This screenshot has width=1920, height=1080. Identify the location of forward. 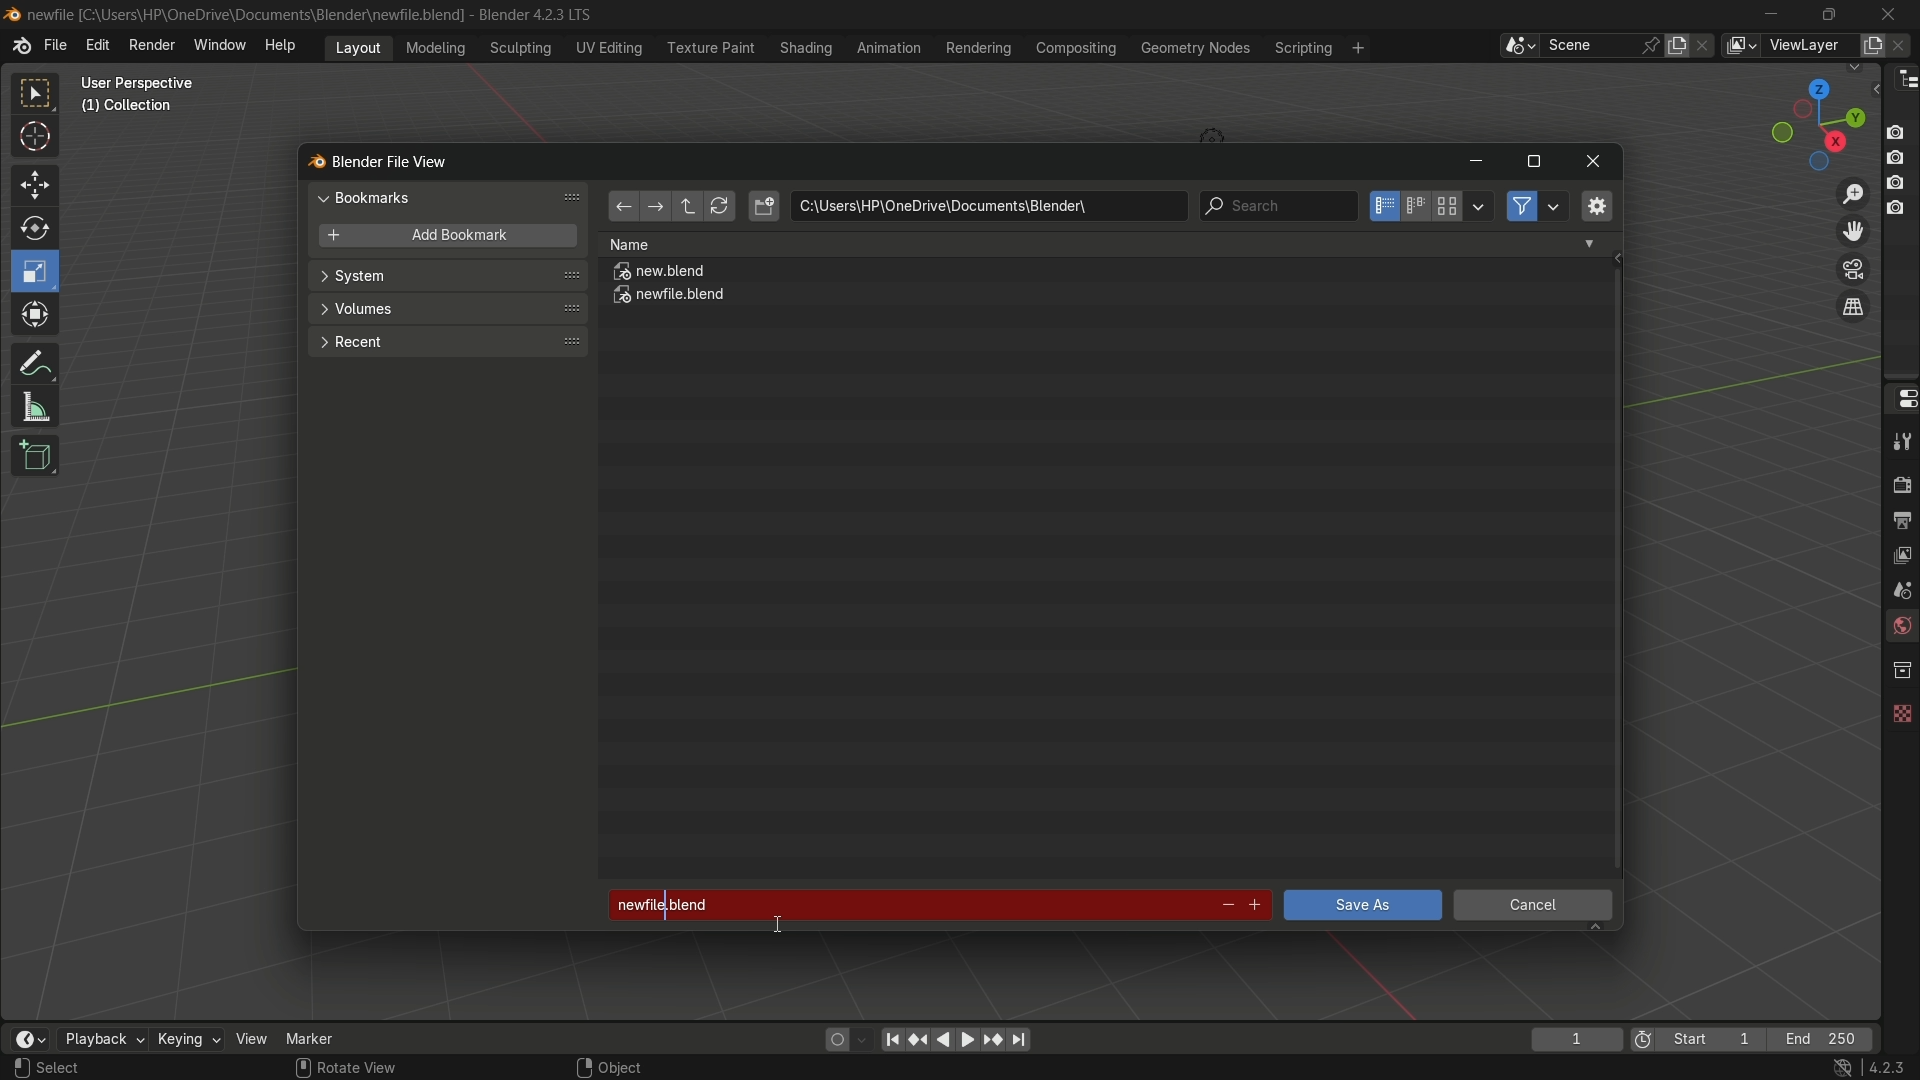
(653, 208).